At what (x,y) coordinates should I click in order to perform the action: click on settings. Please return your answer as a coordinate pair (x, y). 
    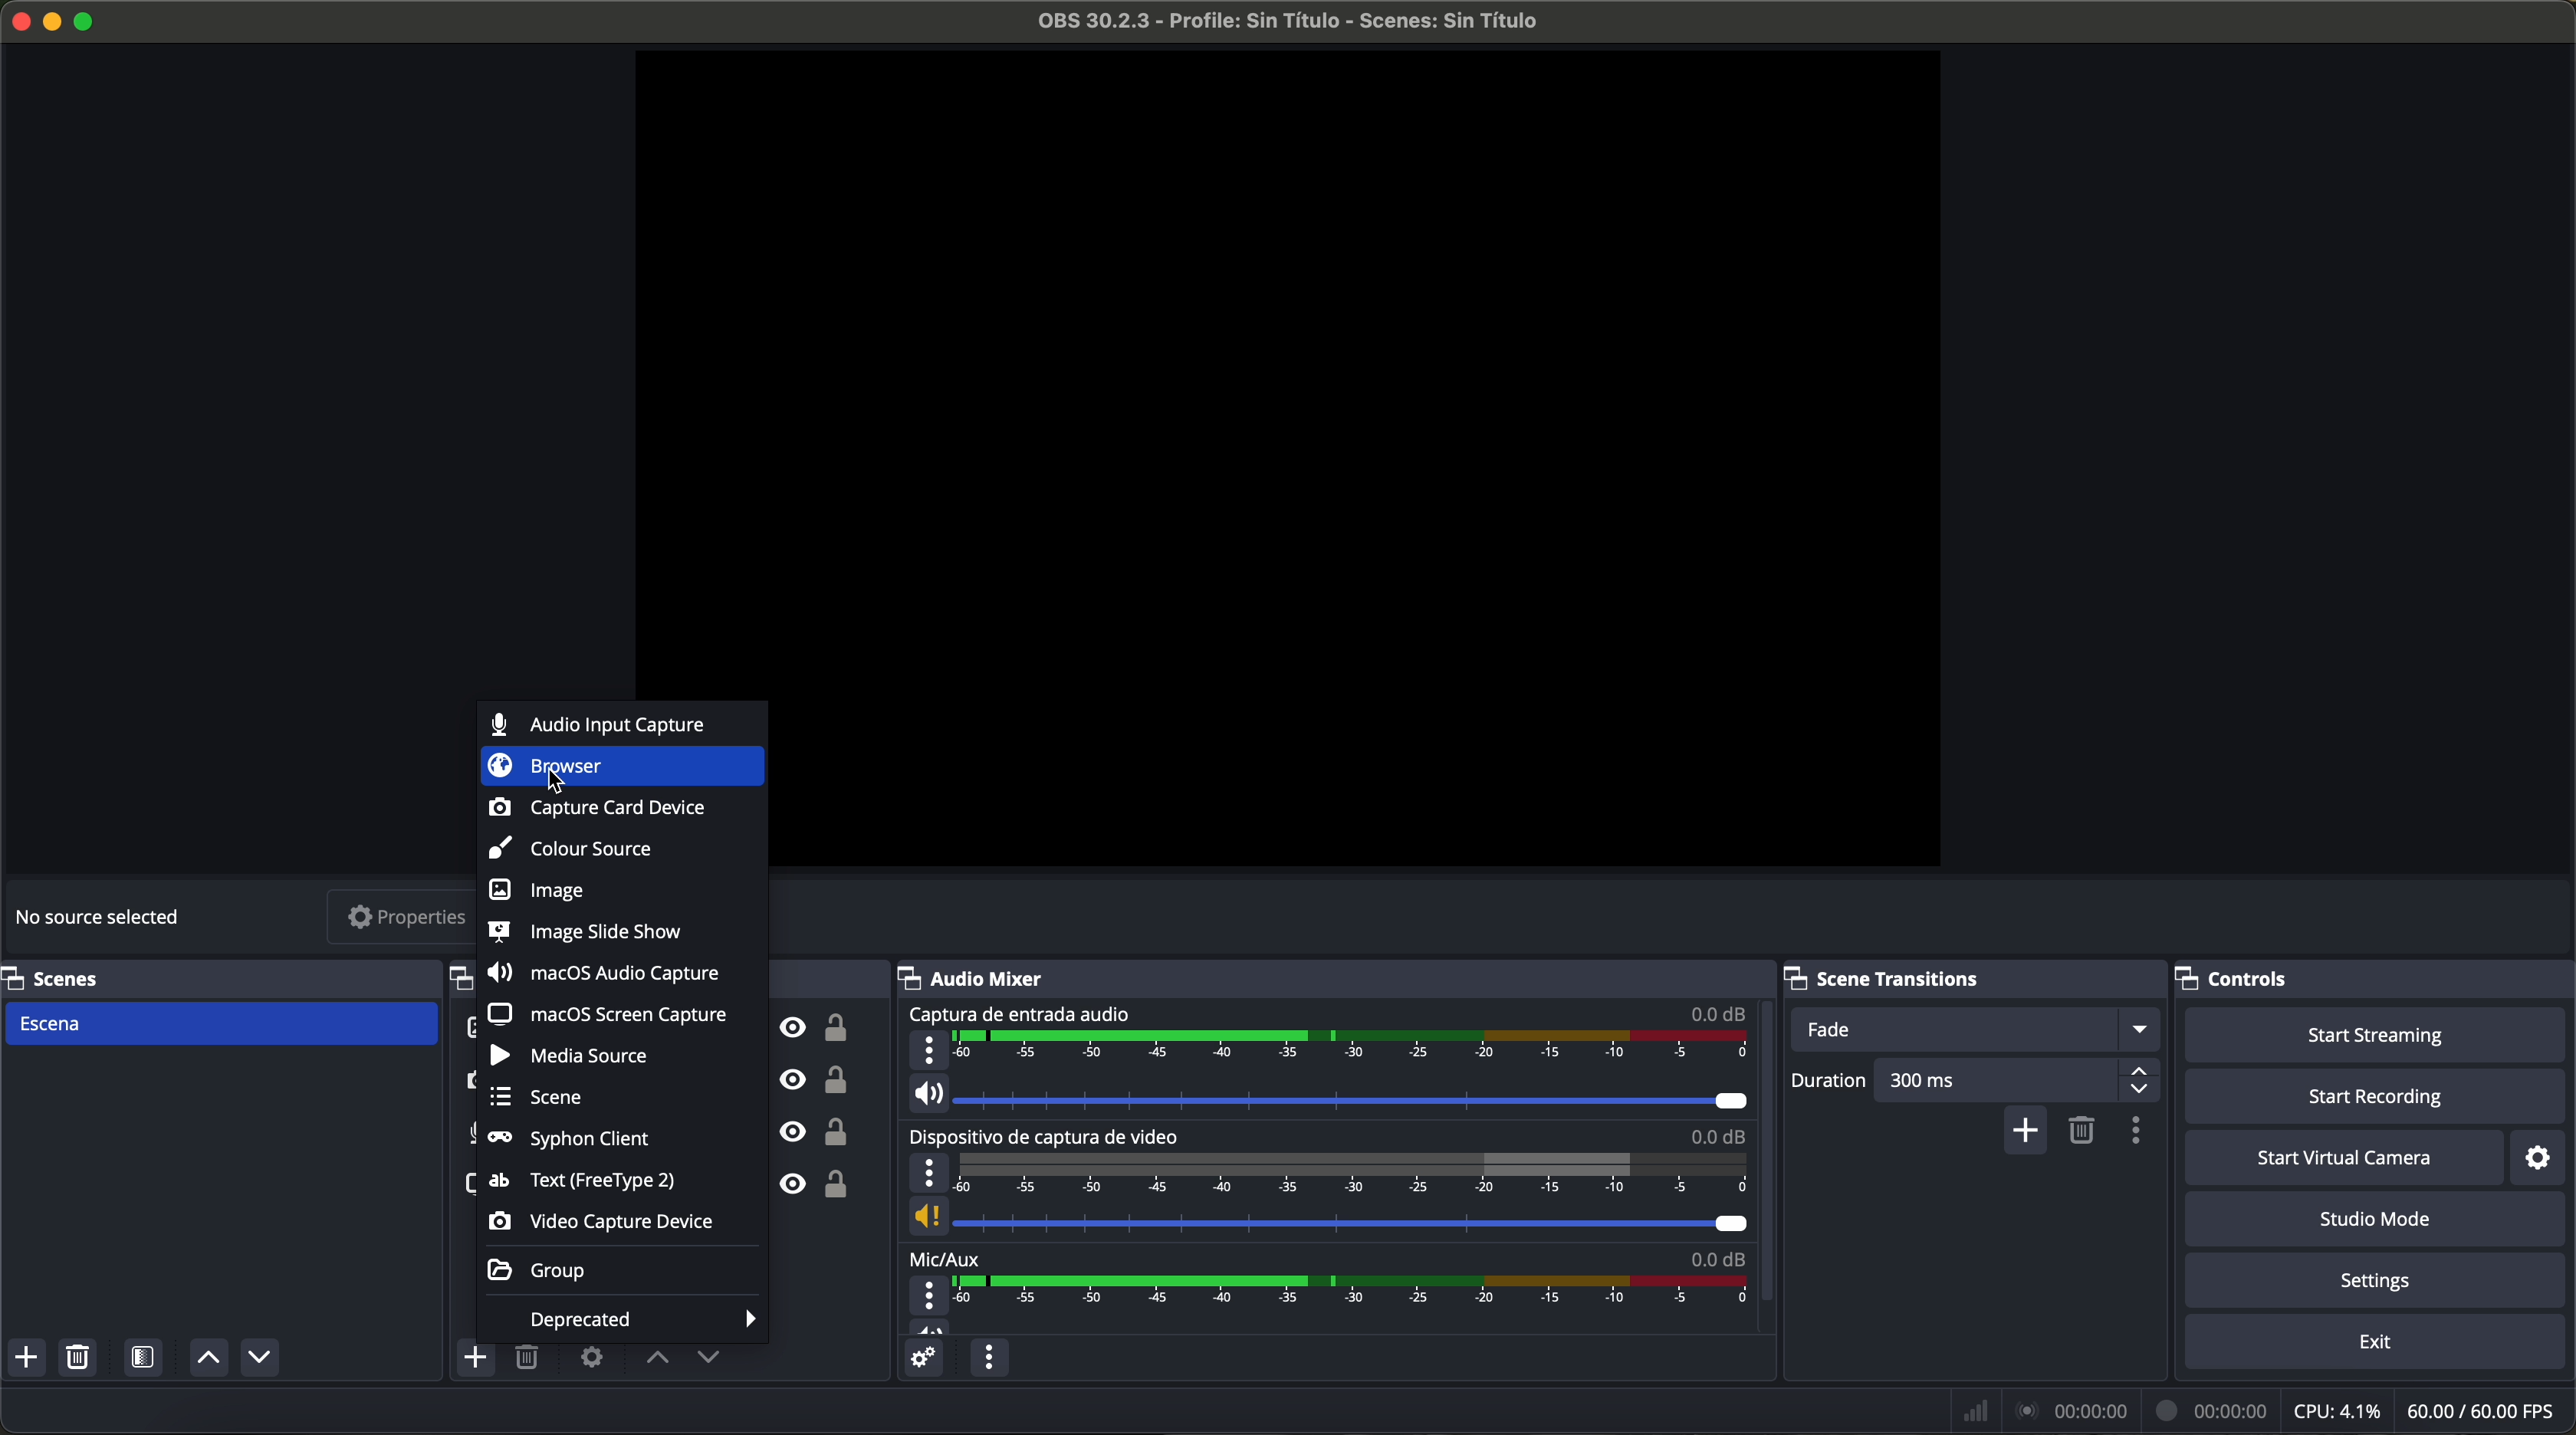
    Looking at the image, I should click on (2542, 1160).